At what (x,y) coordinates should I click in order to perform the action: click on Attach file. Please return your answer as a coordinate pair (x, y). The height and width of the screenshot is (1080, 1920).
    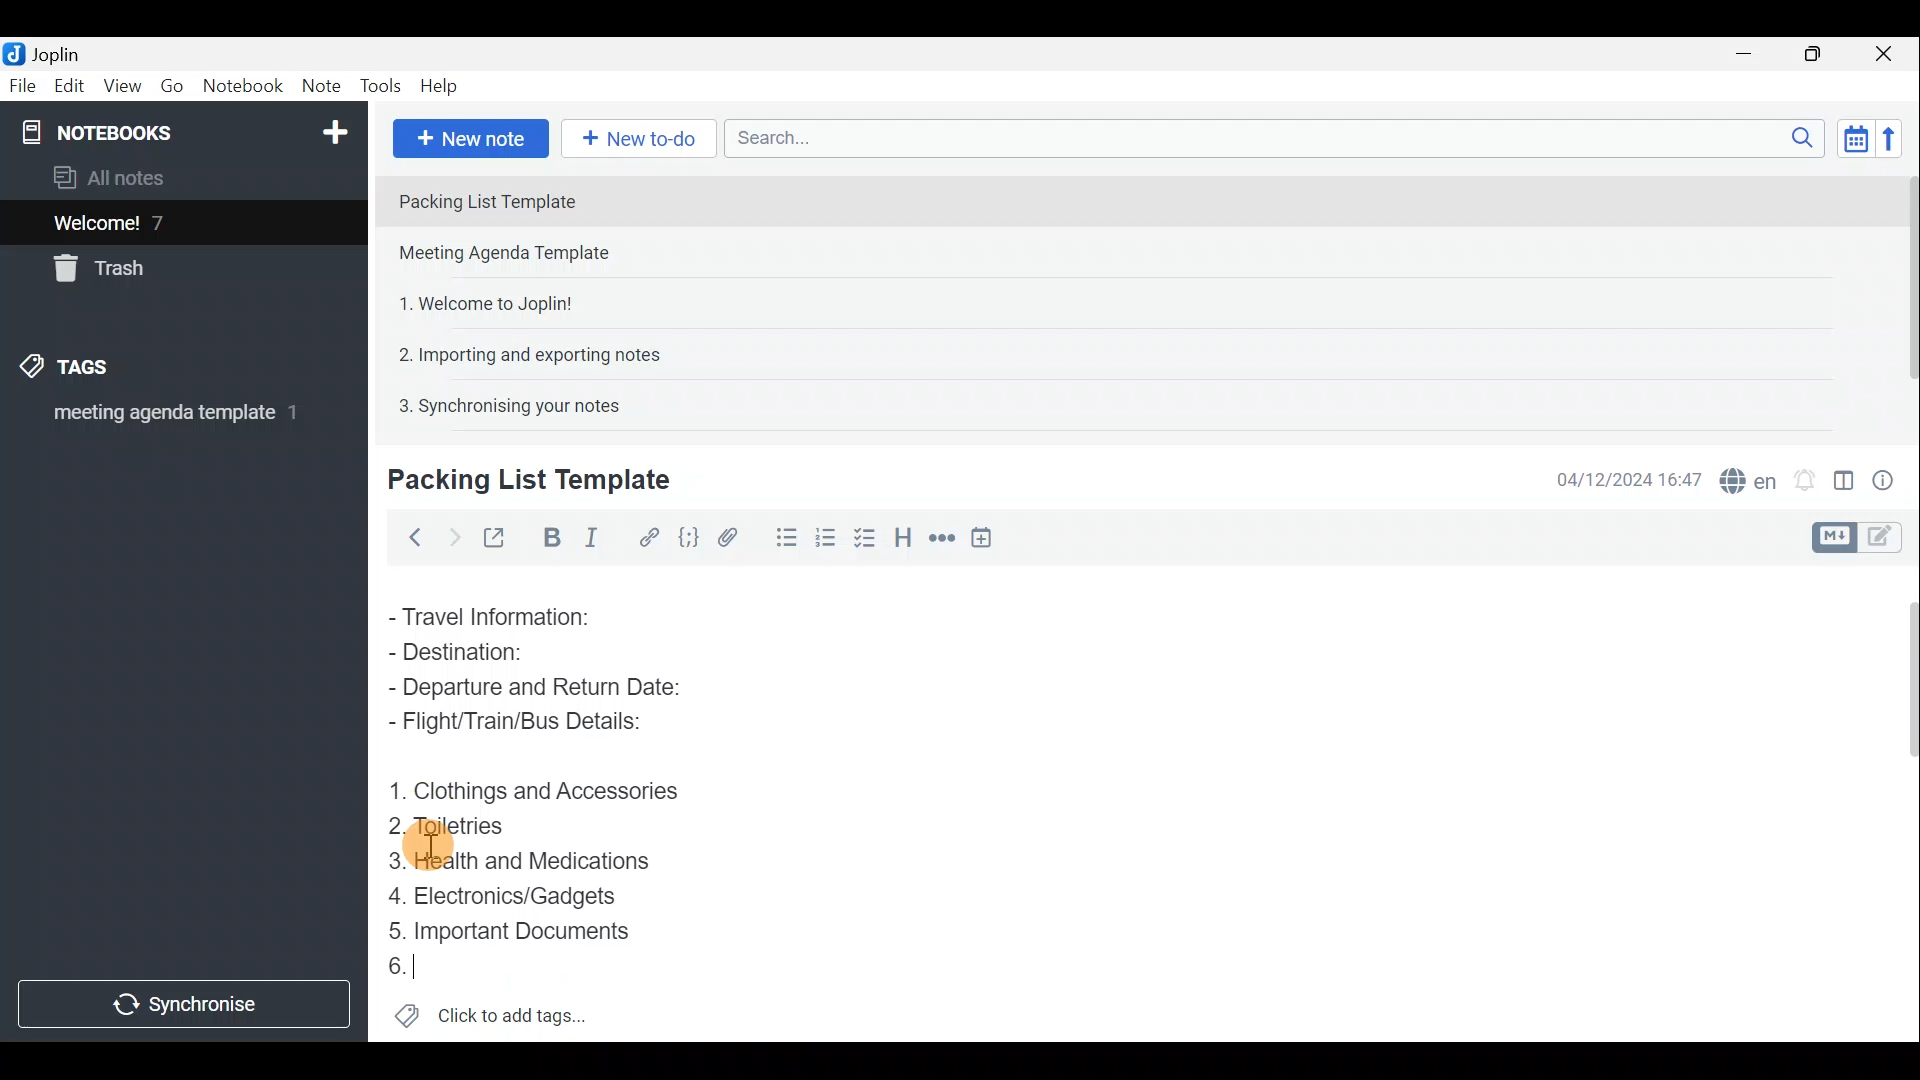
    Looking at the image, I should click on (728, 536).